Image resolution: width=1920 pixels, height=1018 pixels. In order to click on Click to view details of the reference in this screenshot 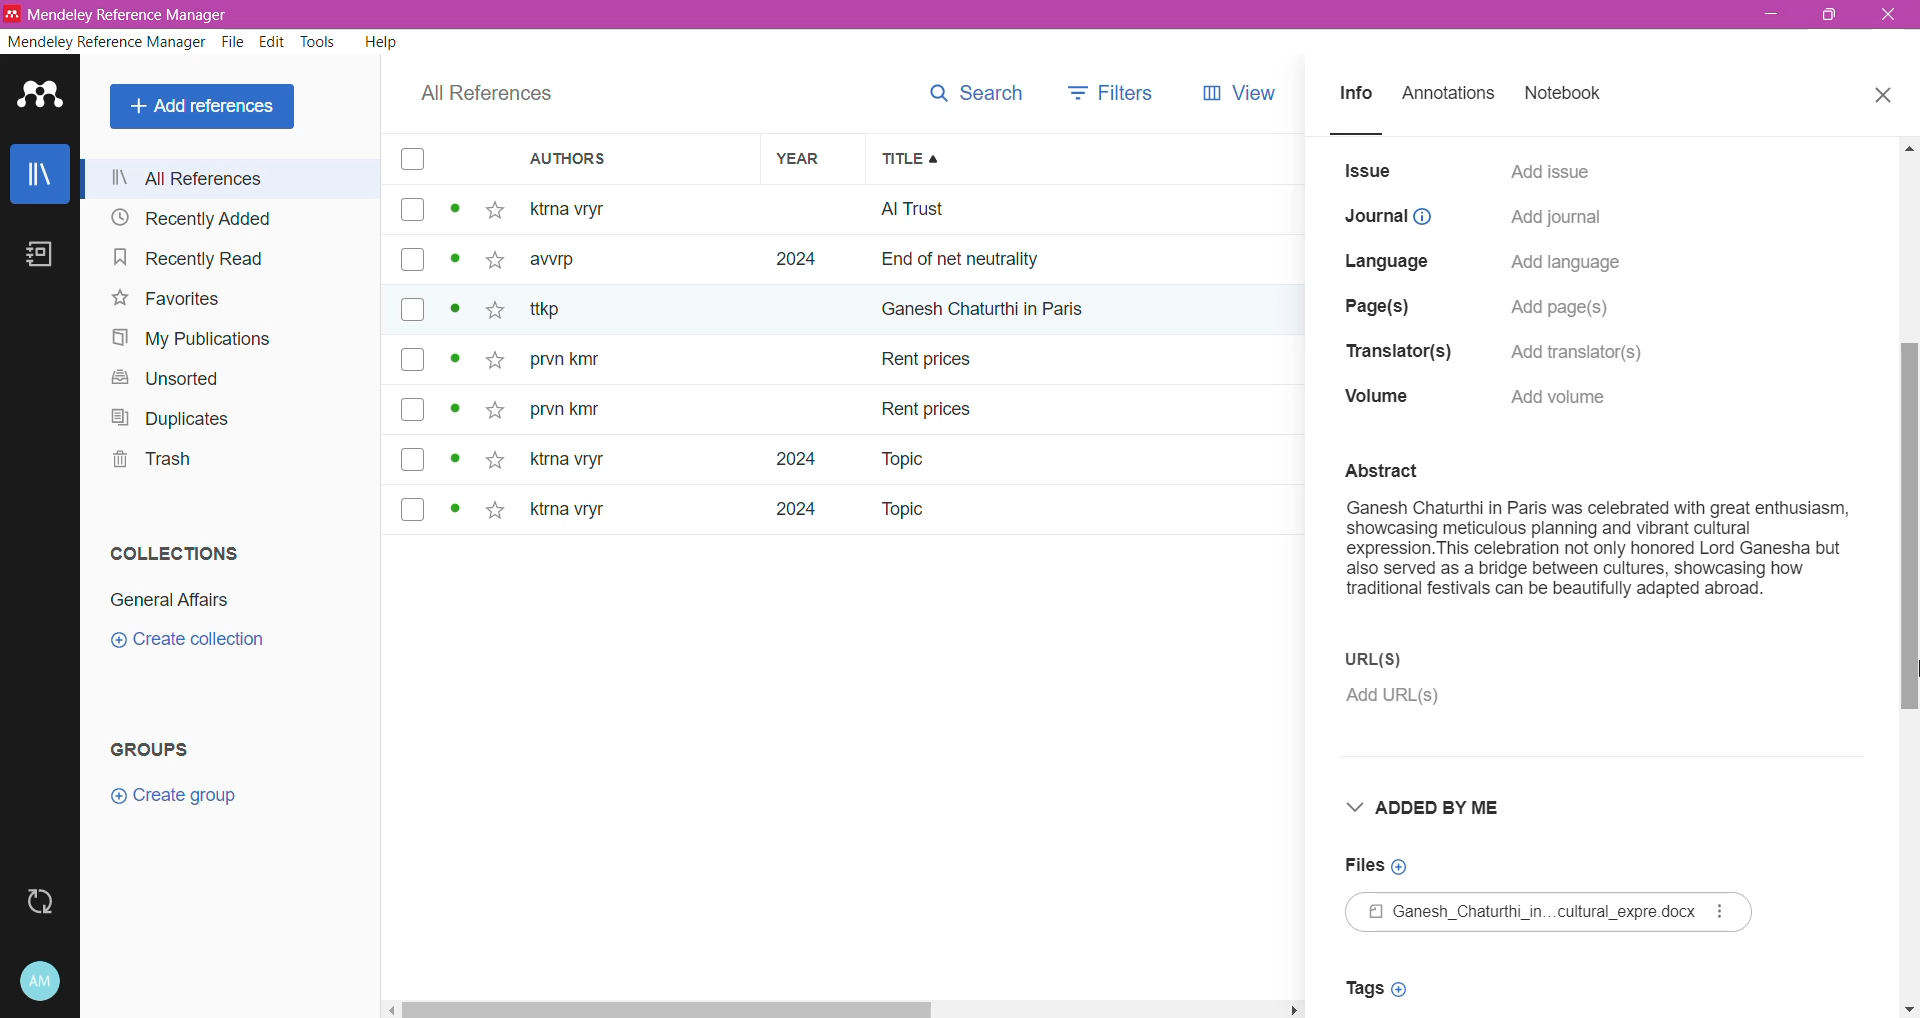, I will do `click(459, 362)`.